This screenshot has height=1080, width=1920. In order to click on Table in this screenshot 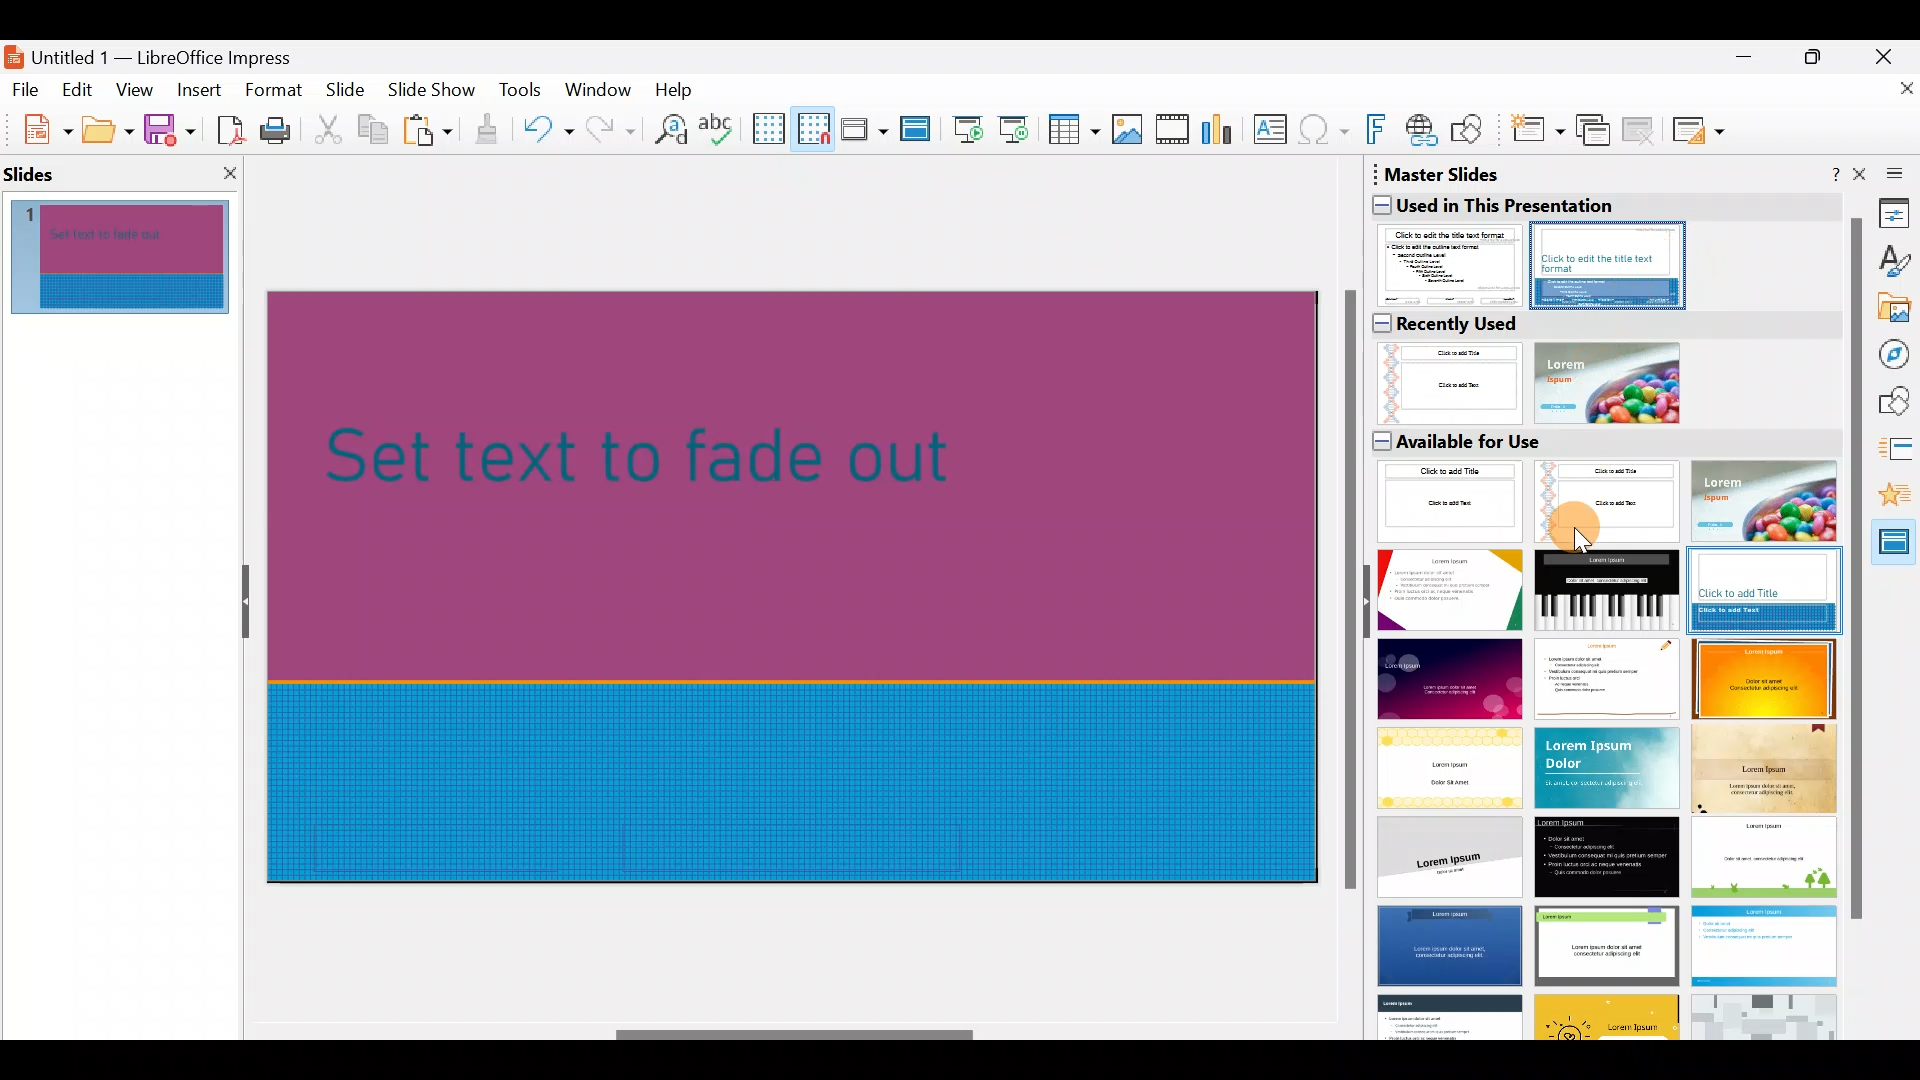, I will do `click(1075, 131)`.